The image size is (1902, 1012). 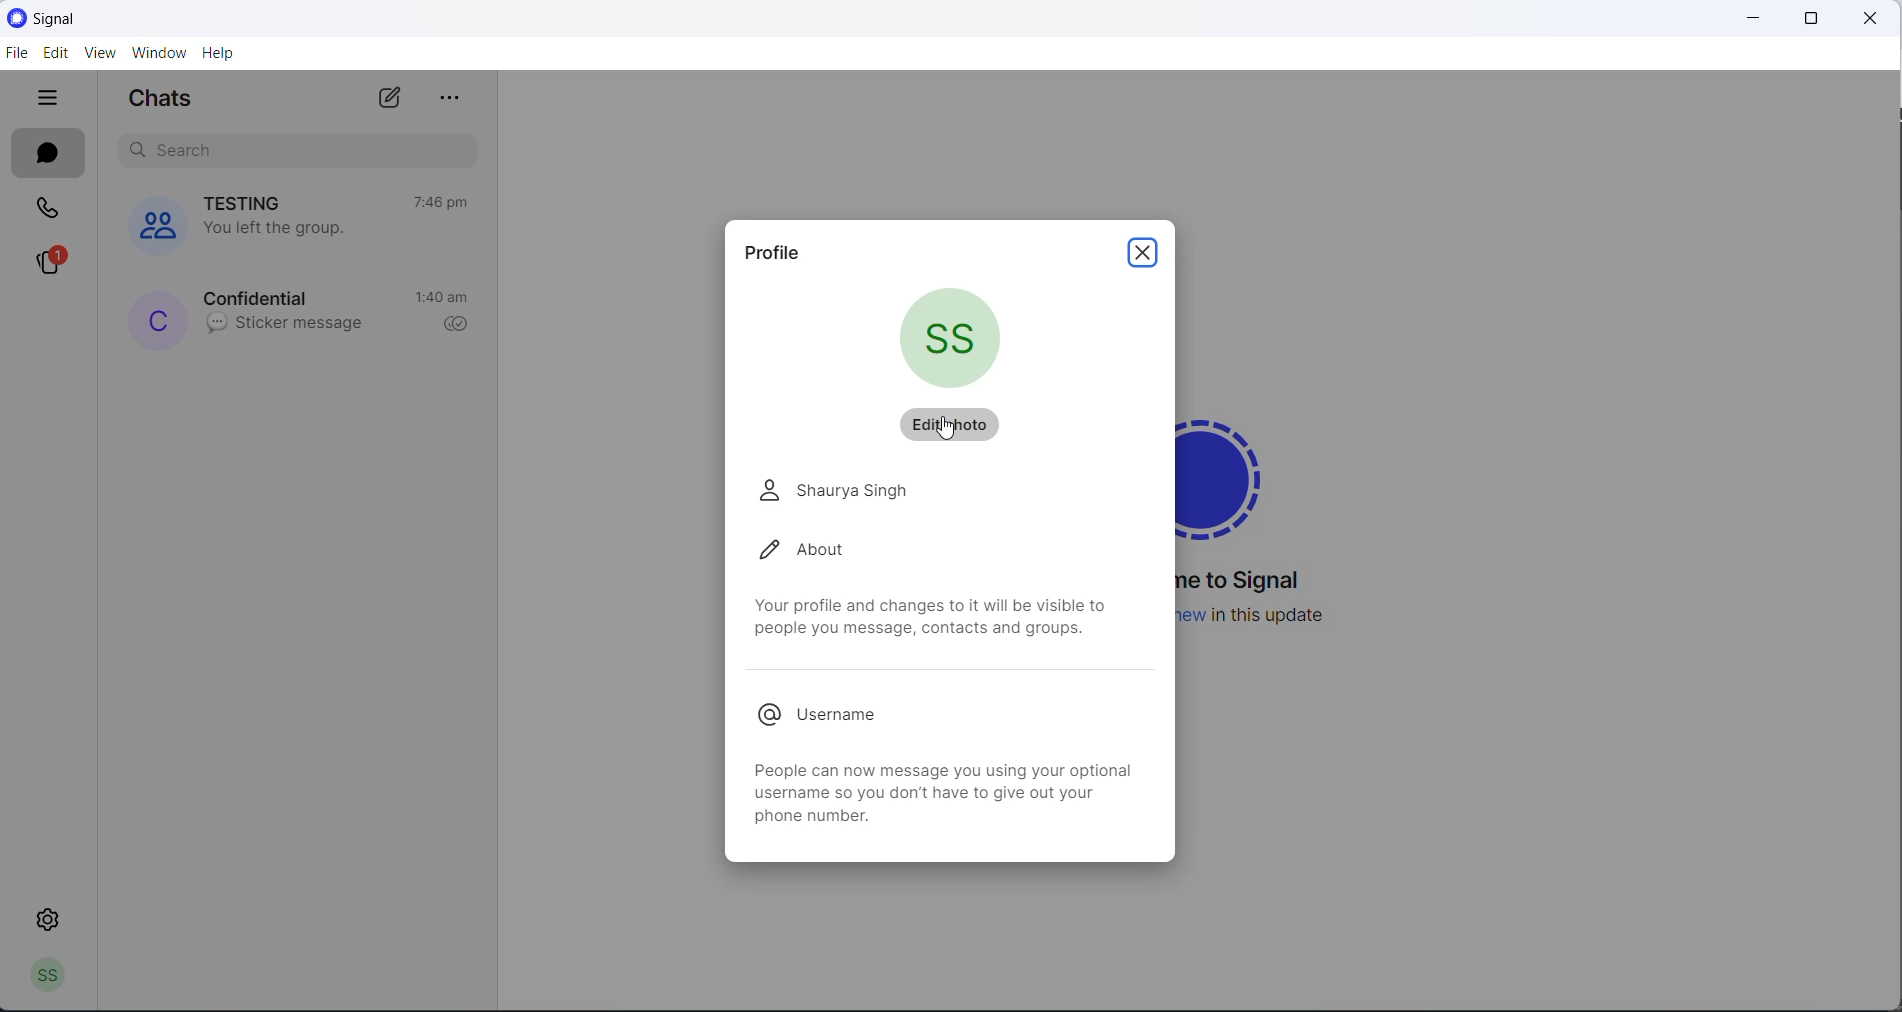 What do you see at coordinates (445, 203) in the screenshot?
I see `last active time` at bounding box center [445, 203].